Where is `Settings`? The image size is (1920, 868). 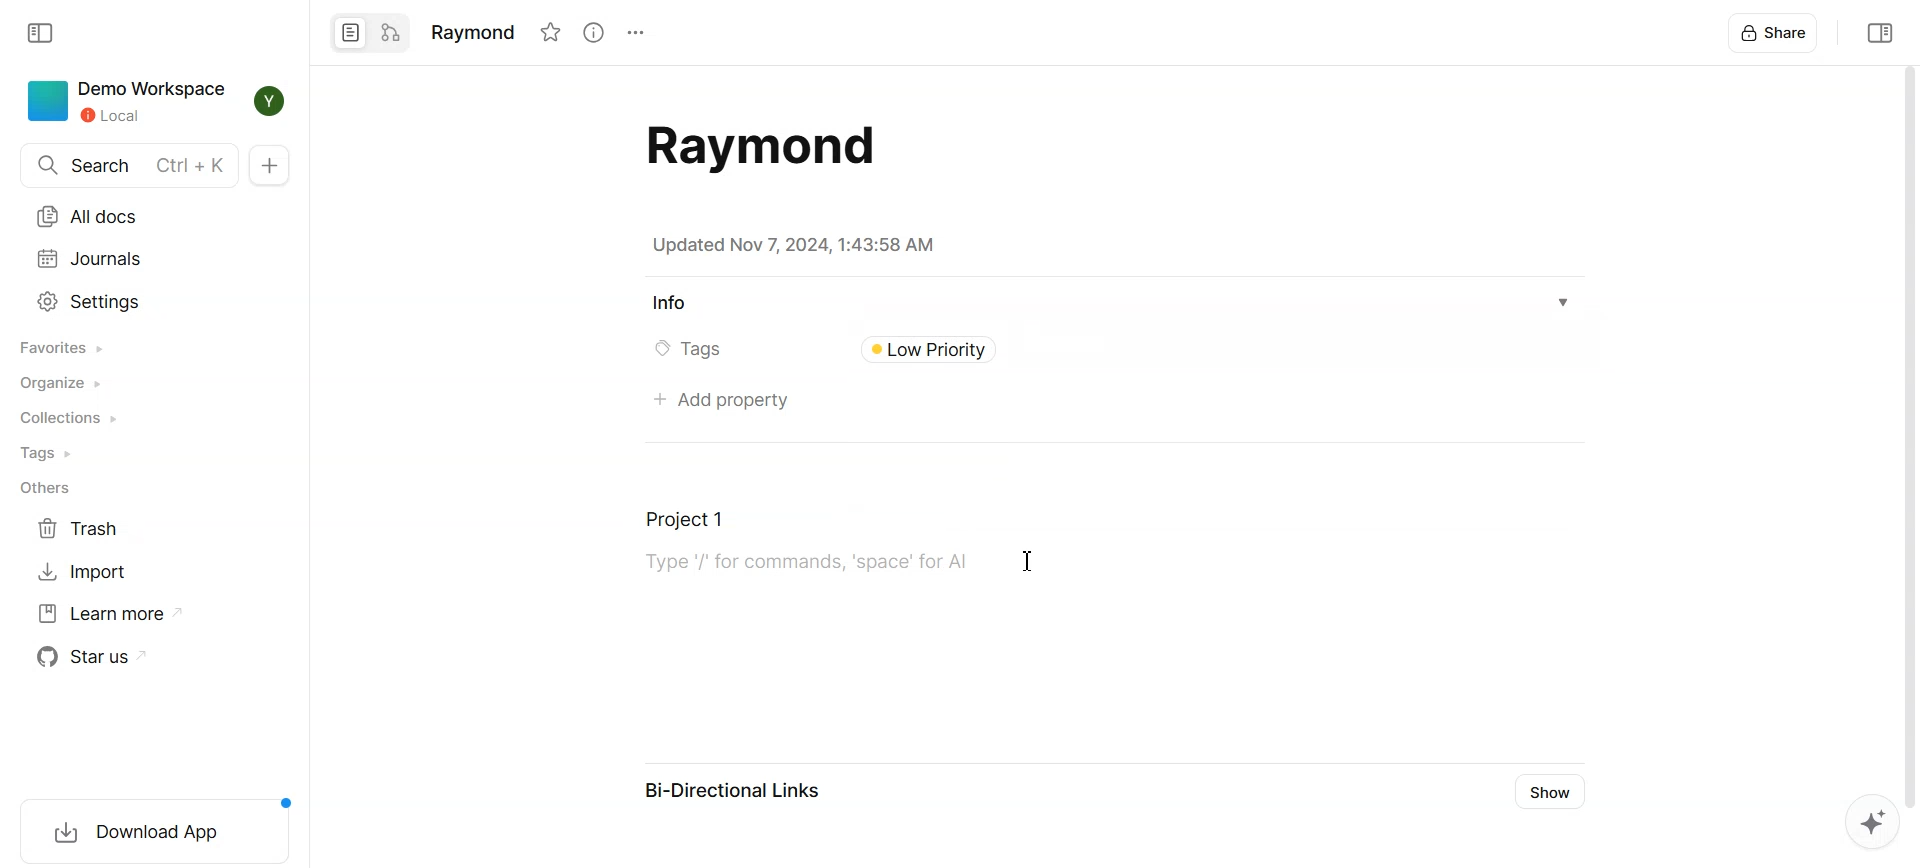
Settings is located at coordinates (634, 33).